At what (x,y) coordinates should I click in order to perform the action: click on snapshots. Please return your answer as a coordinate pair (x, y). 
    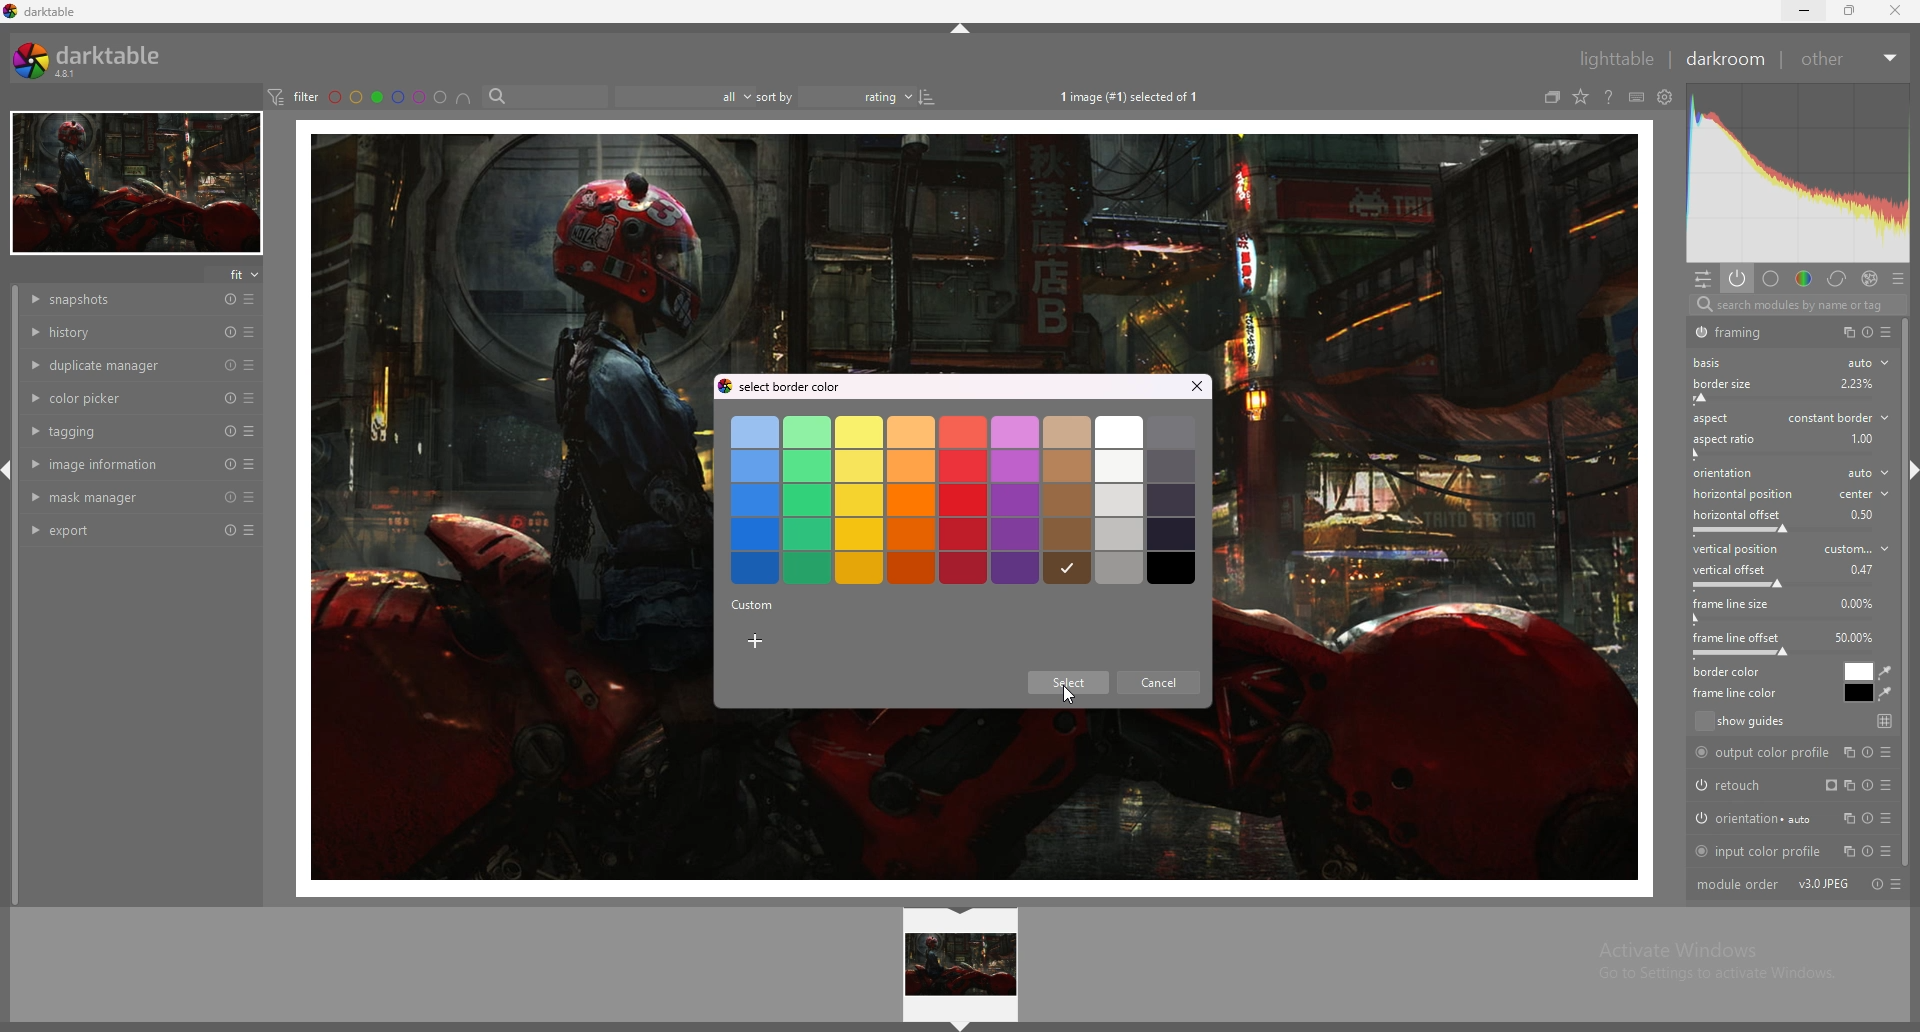
    Looking at the image, I should click on (122, 301).